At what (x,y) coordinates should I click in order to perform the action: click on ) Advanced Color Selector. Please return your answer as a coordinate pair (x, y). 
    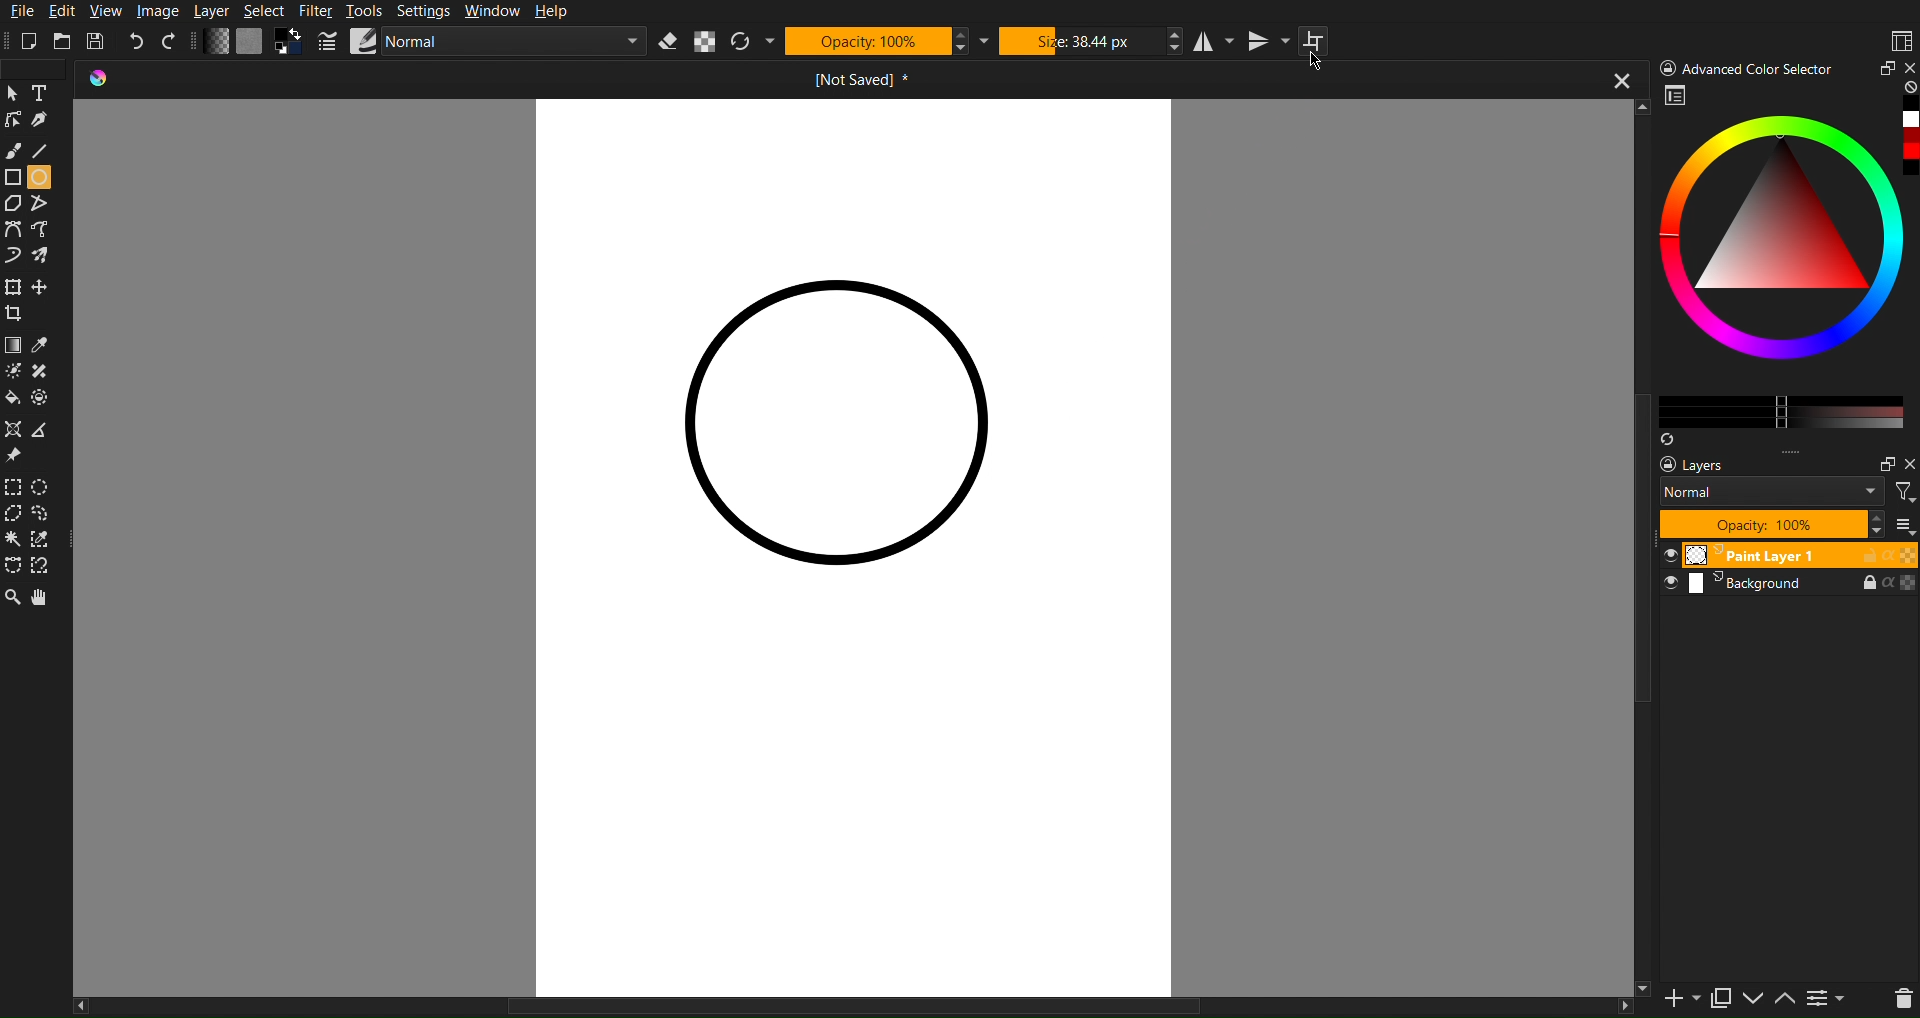
    Looking at the image, I should click on (1738, 63).